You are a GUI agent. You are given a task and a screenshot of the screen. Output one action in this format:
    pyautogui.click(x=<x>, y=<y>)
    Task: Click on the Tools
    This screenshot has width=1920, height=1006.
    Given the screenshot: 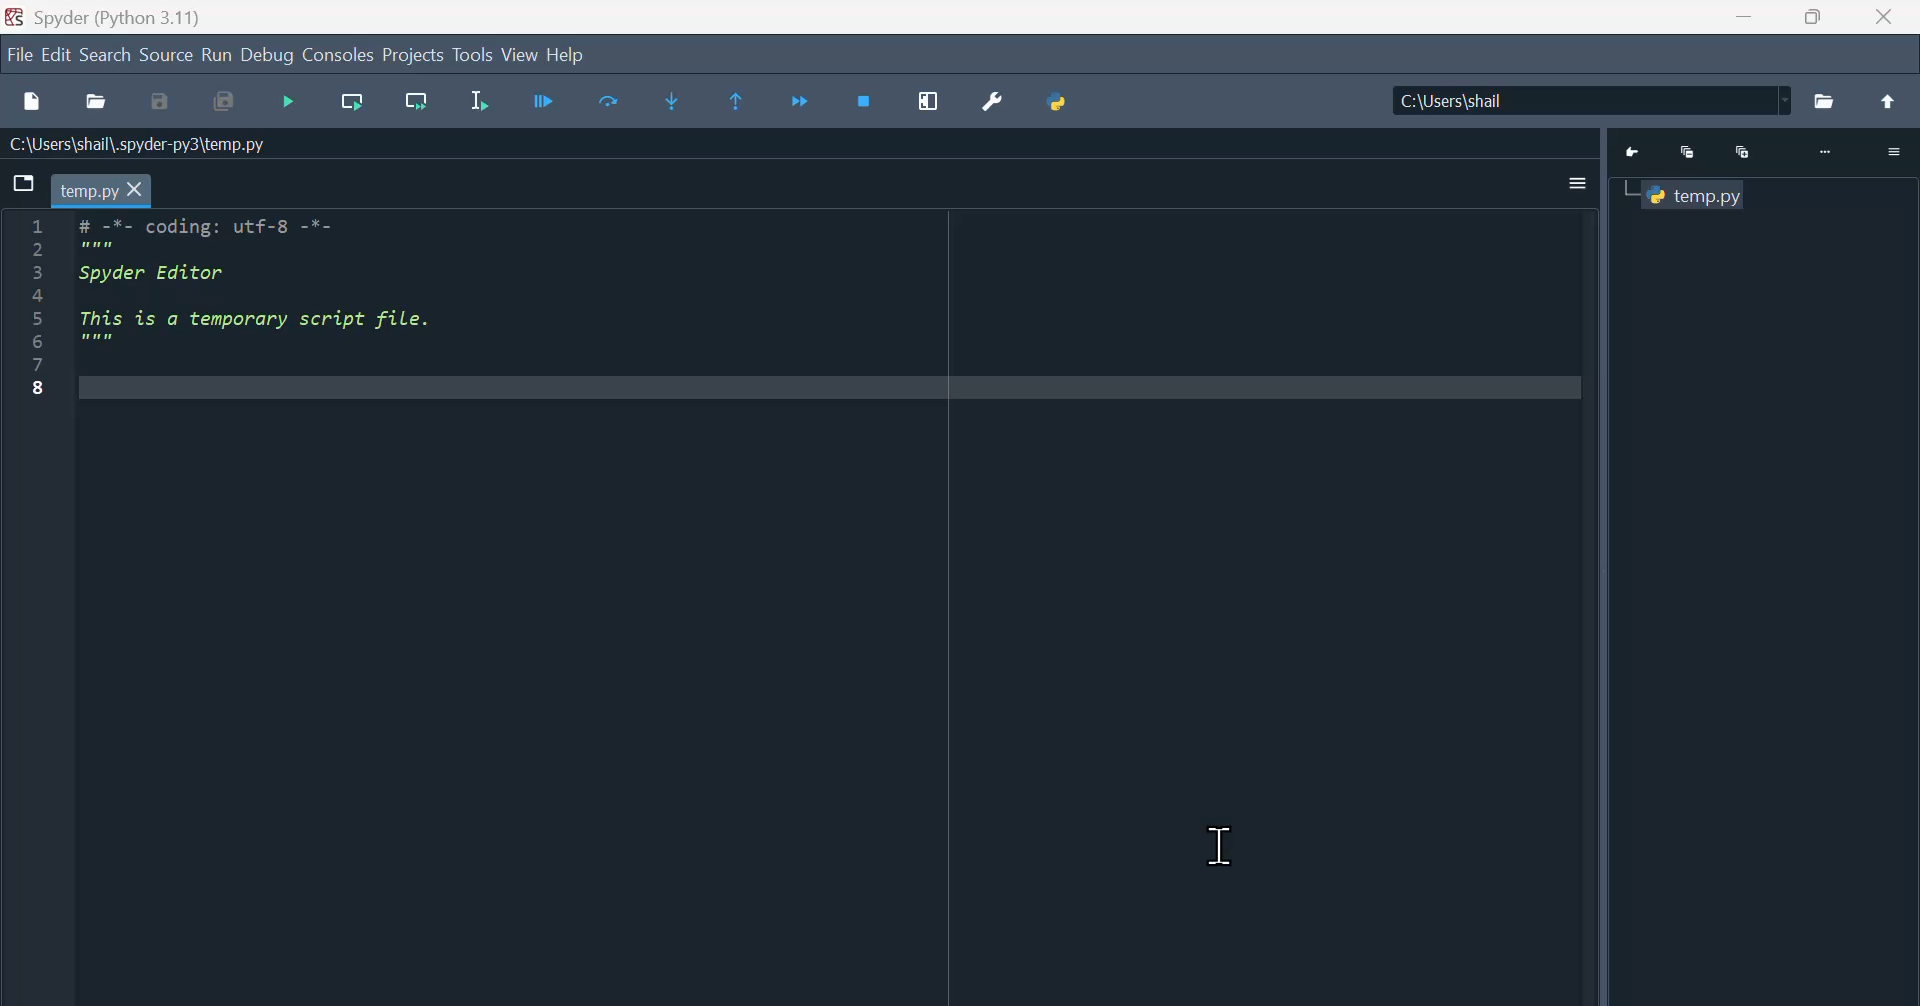 What is the action you would take?
    pyautogui.click(x=474, y=52)
    